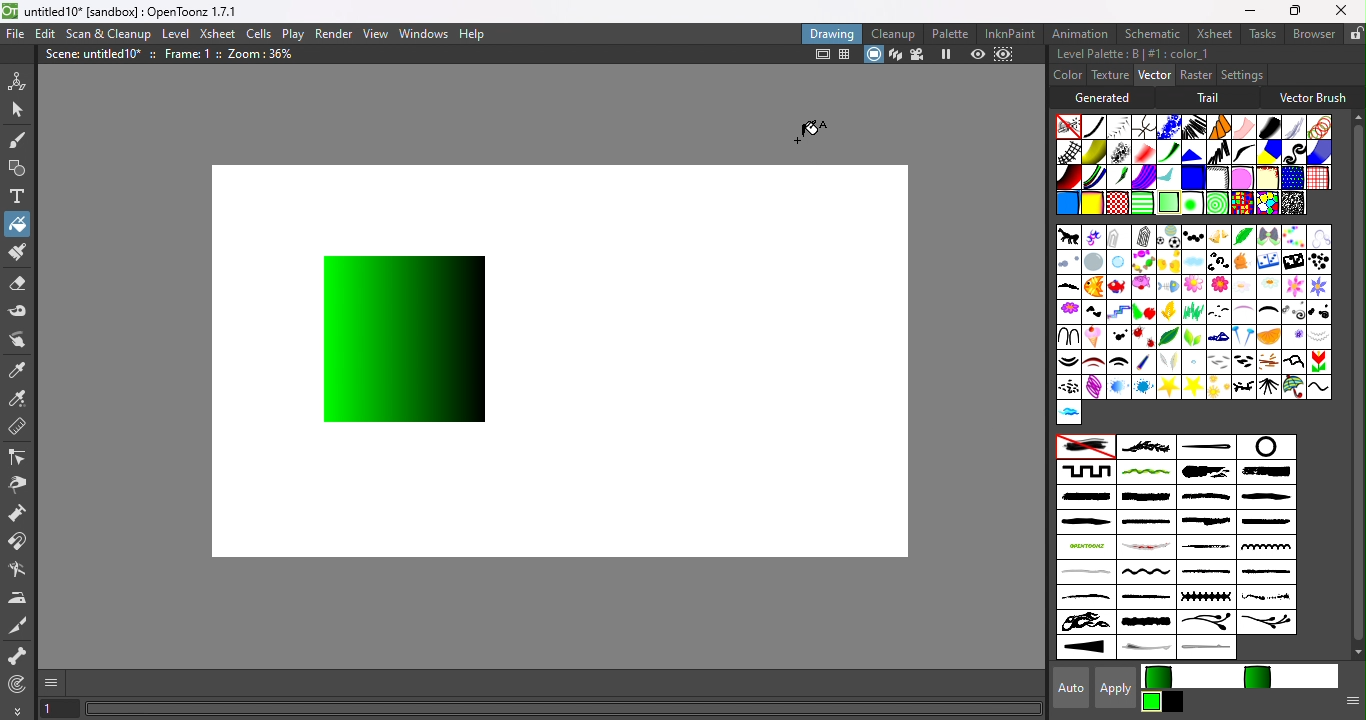 Image resolution: width=1366 pixels, height=720 pixels. I want to click on Apply, so click(1118, 687).